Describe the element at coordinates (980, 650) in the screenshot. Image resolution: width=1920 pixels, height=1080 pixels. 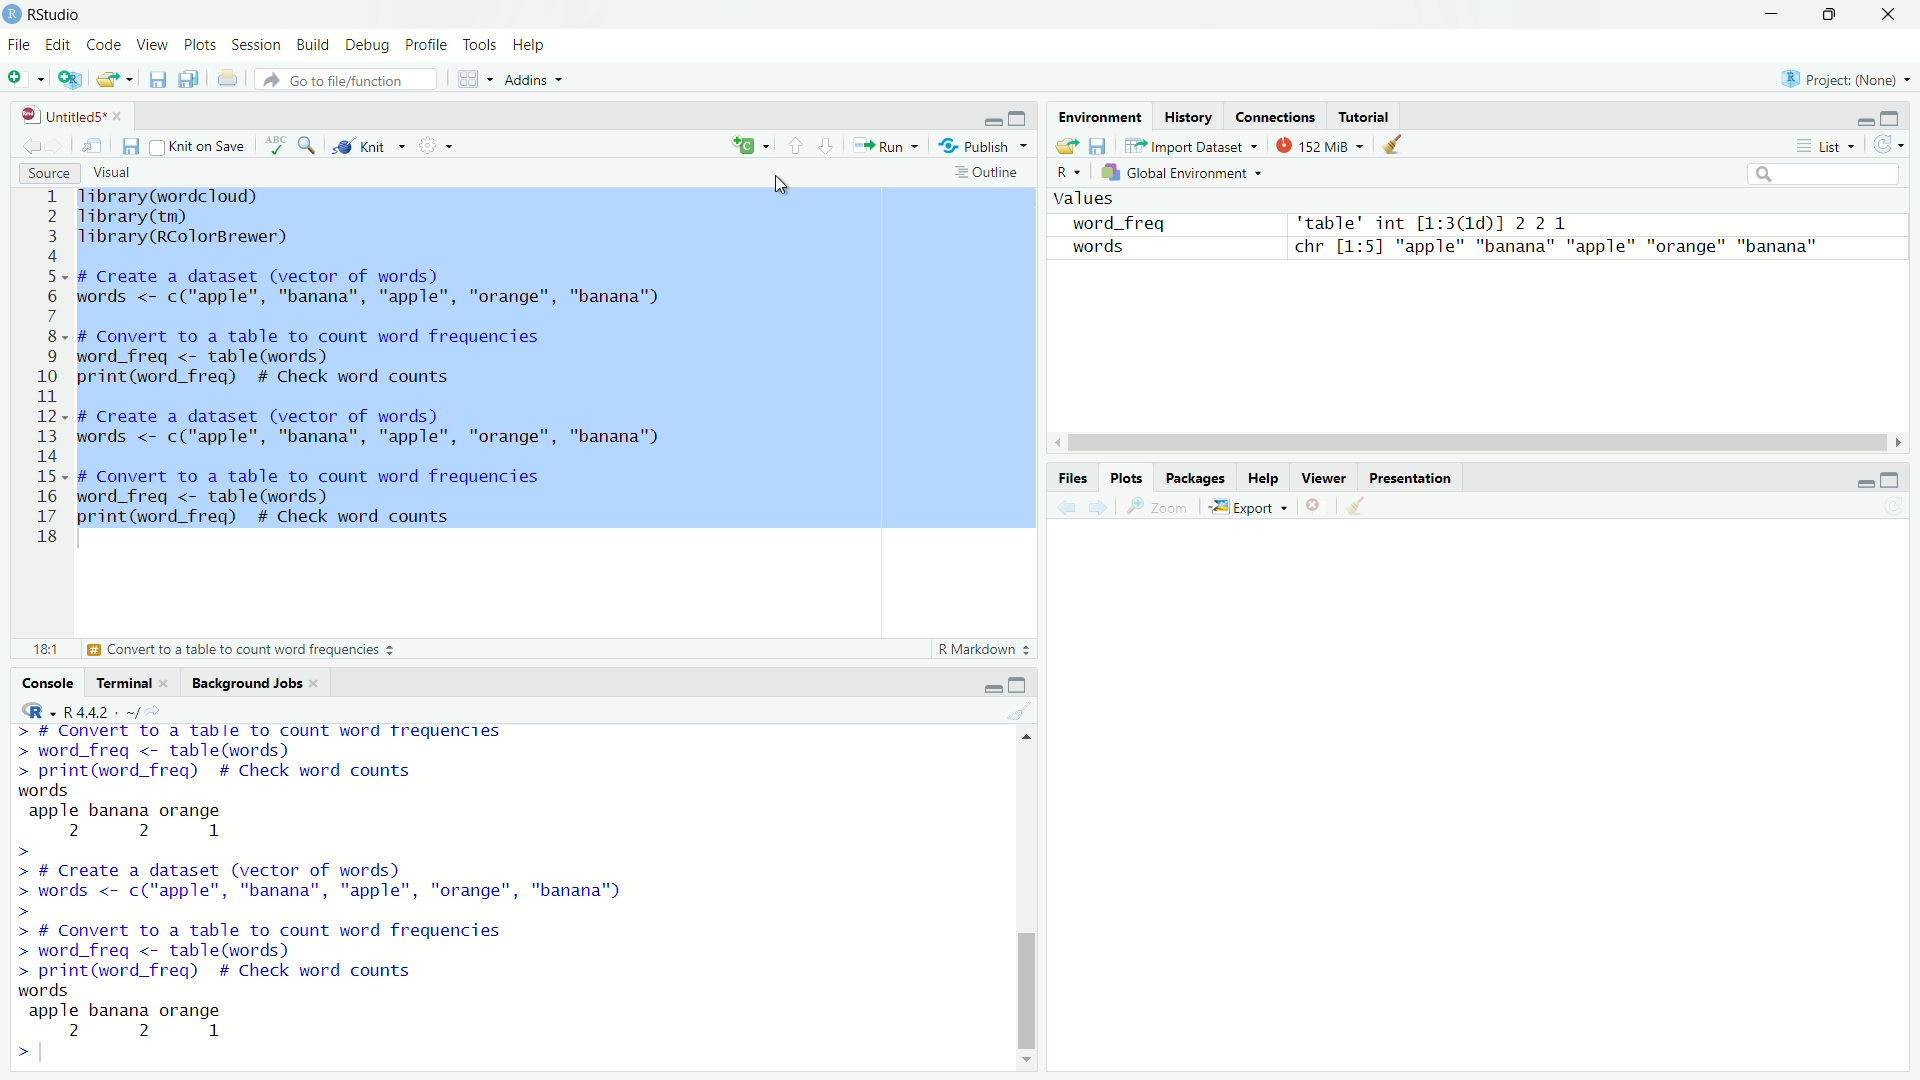
I see `Markdown` at that location.